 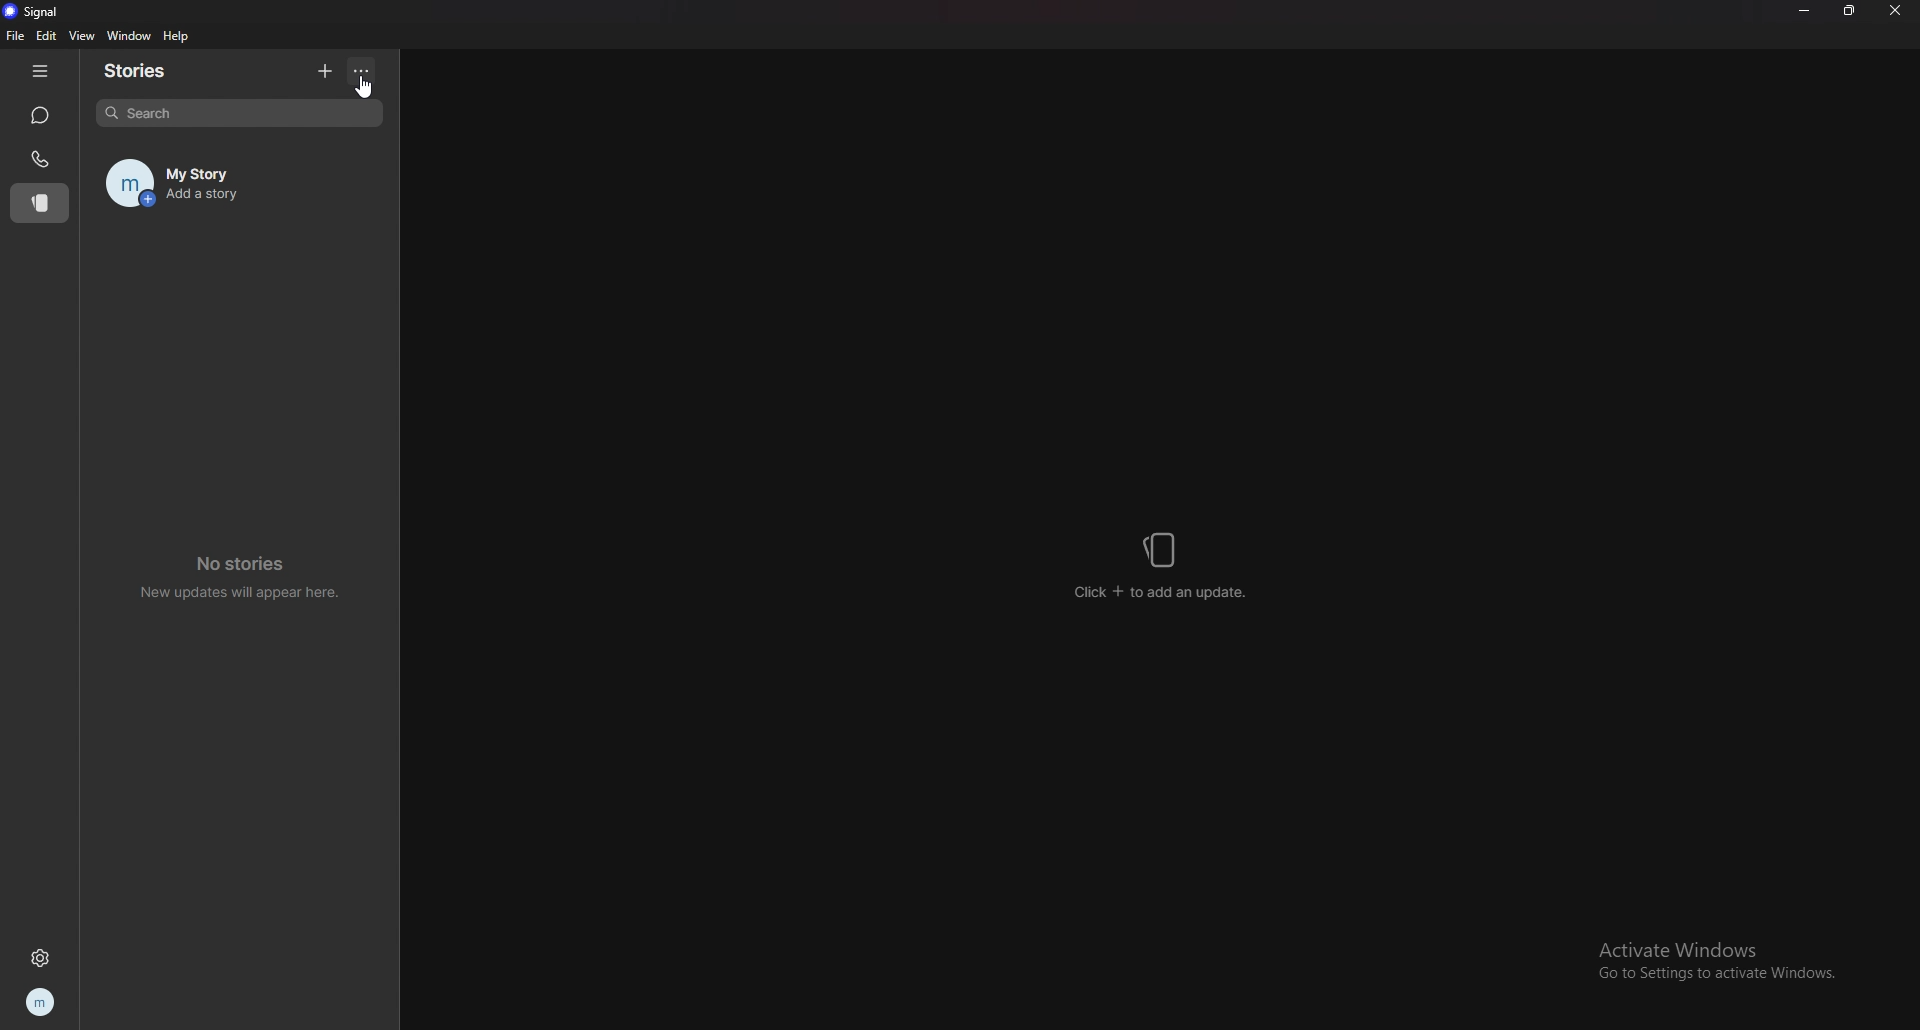 I want to click on hide tab, so click(x=40, y=71).